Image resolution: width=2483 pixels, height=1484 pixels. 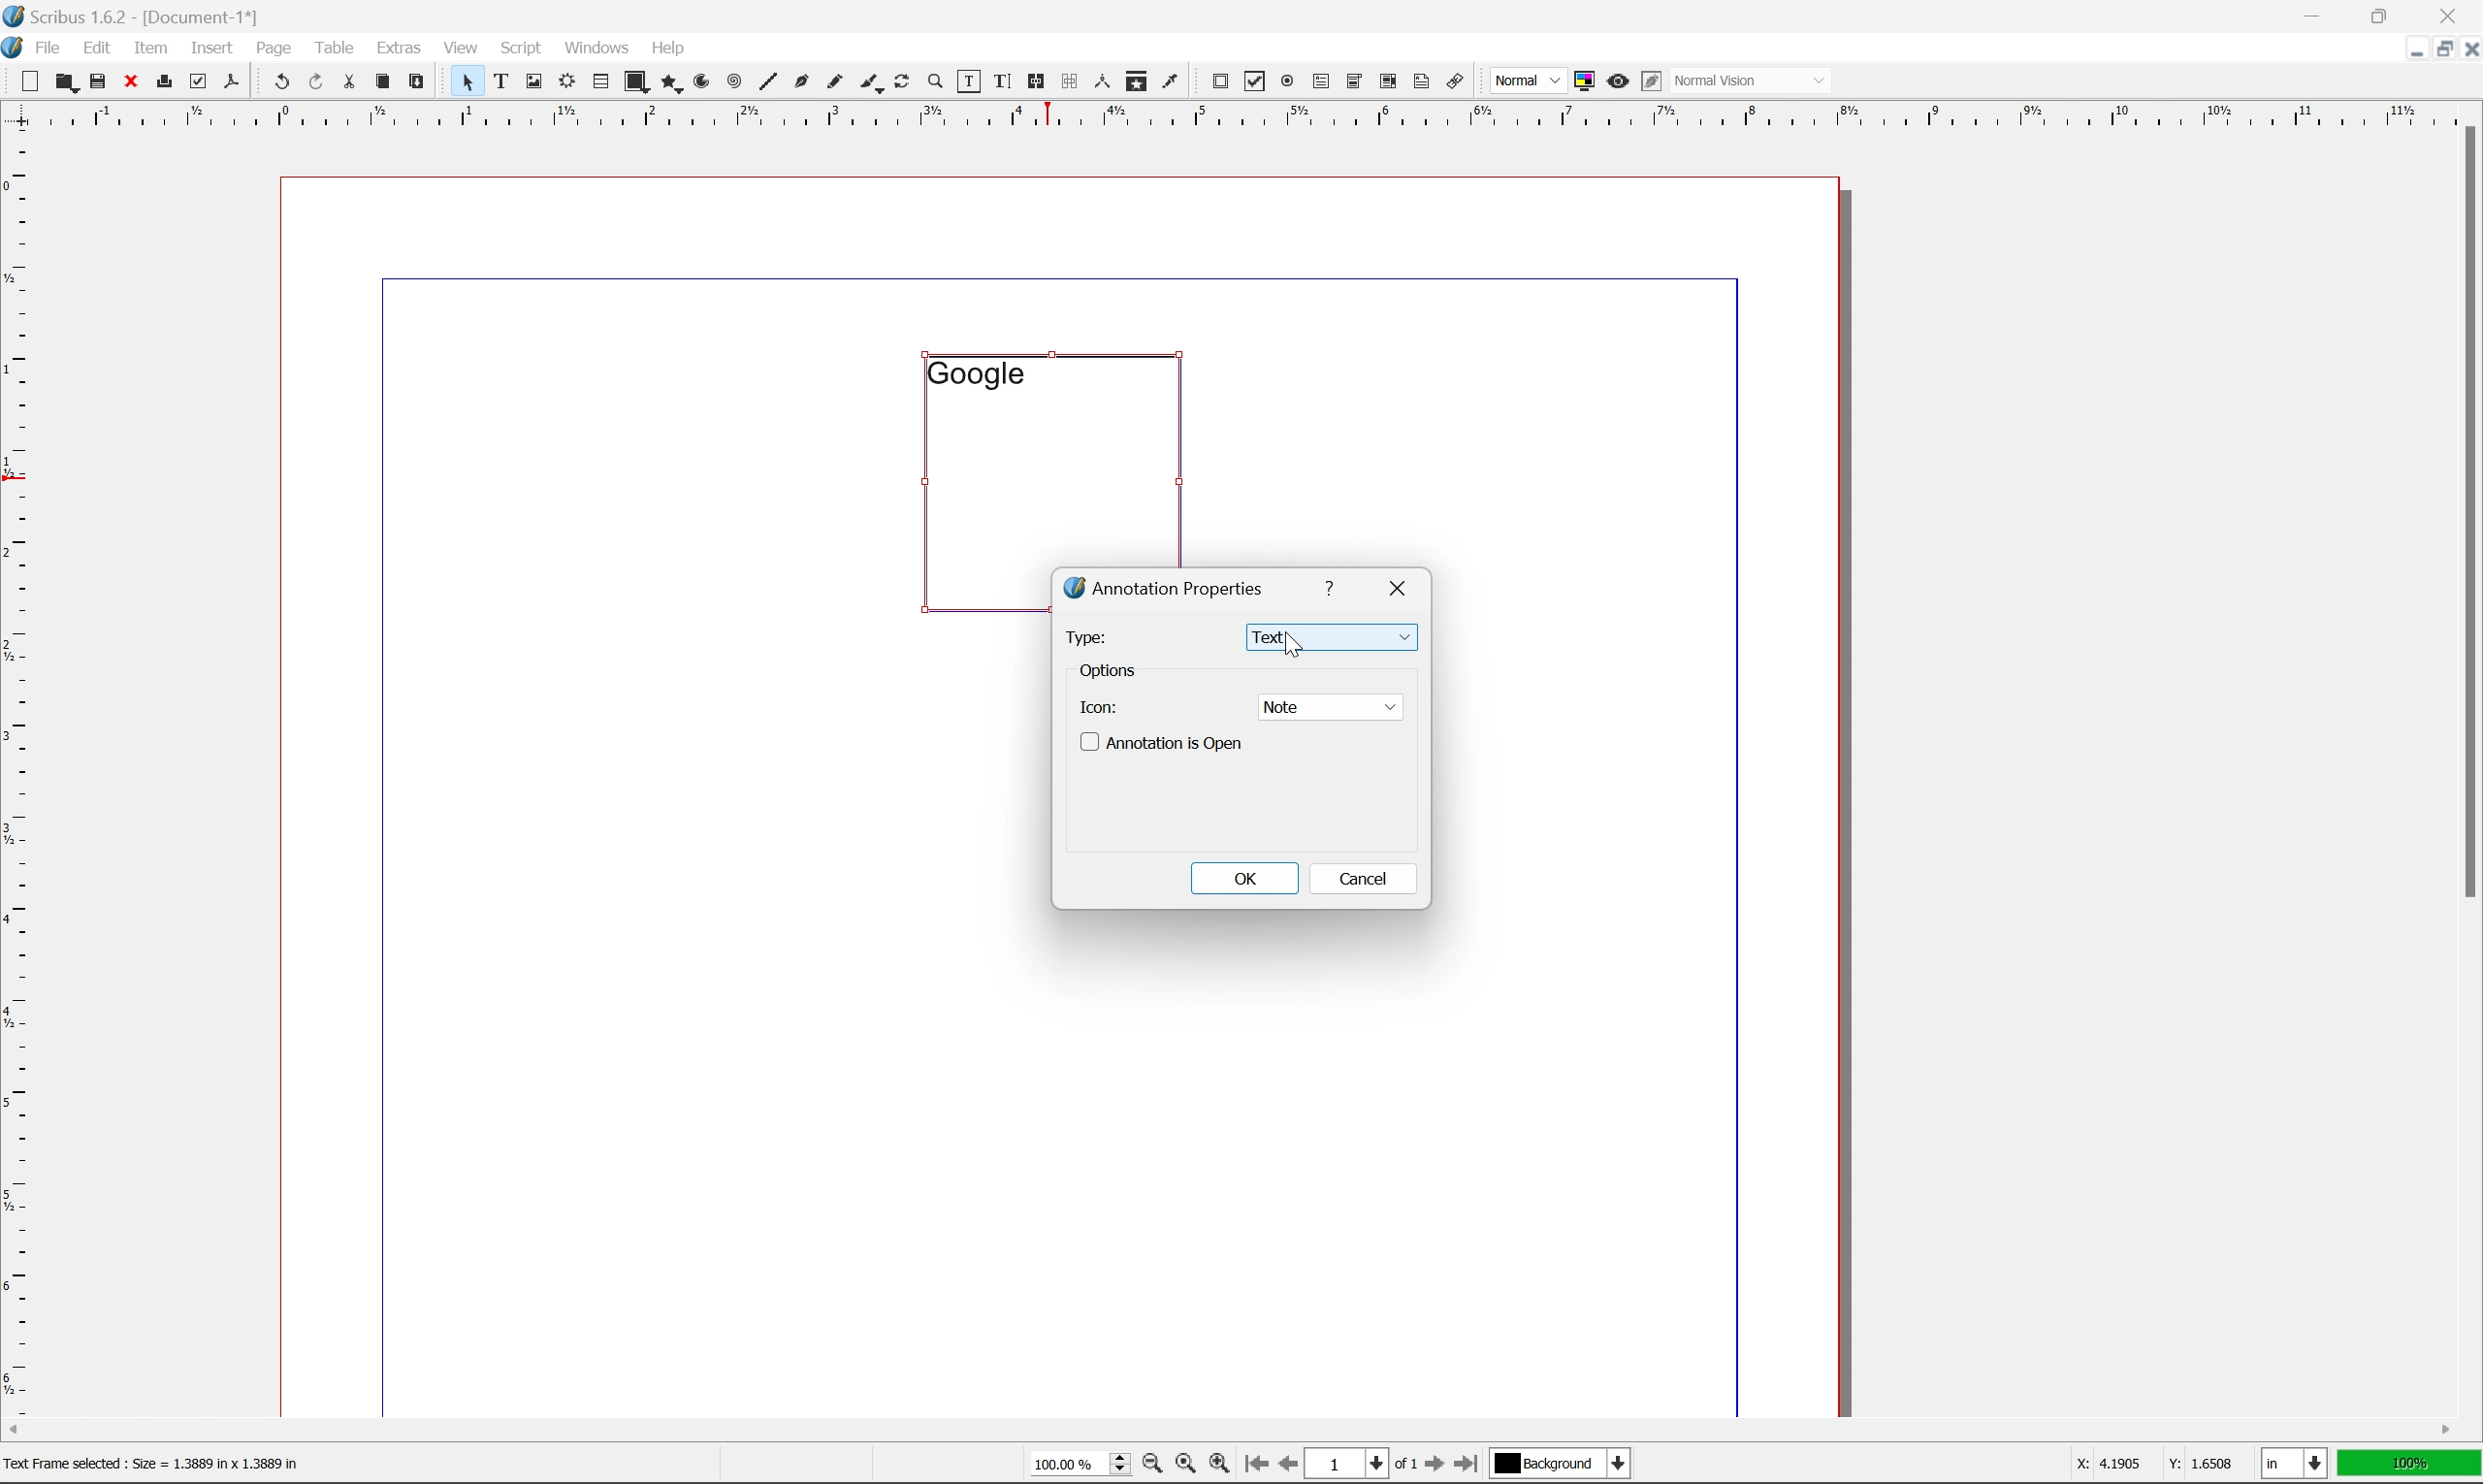 I want to click on new, so click(x=32, y=81).